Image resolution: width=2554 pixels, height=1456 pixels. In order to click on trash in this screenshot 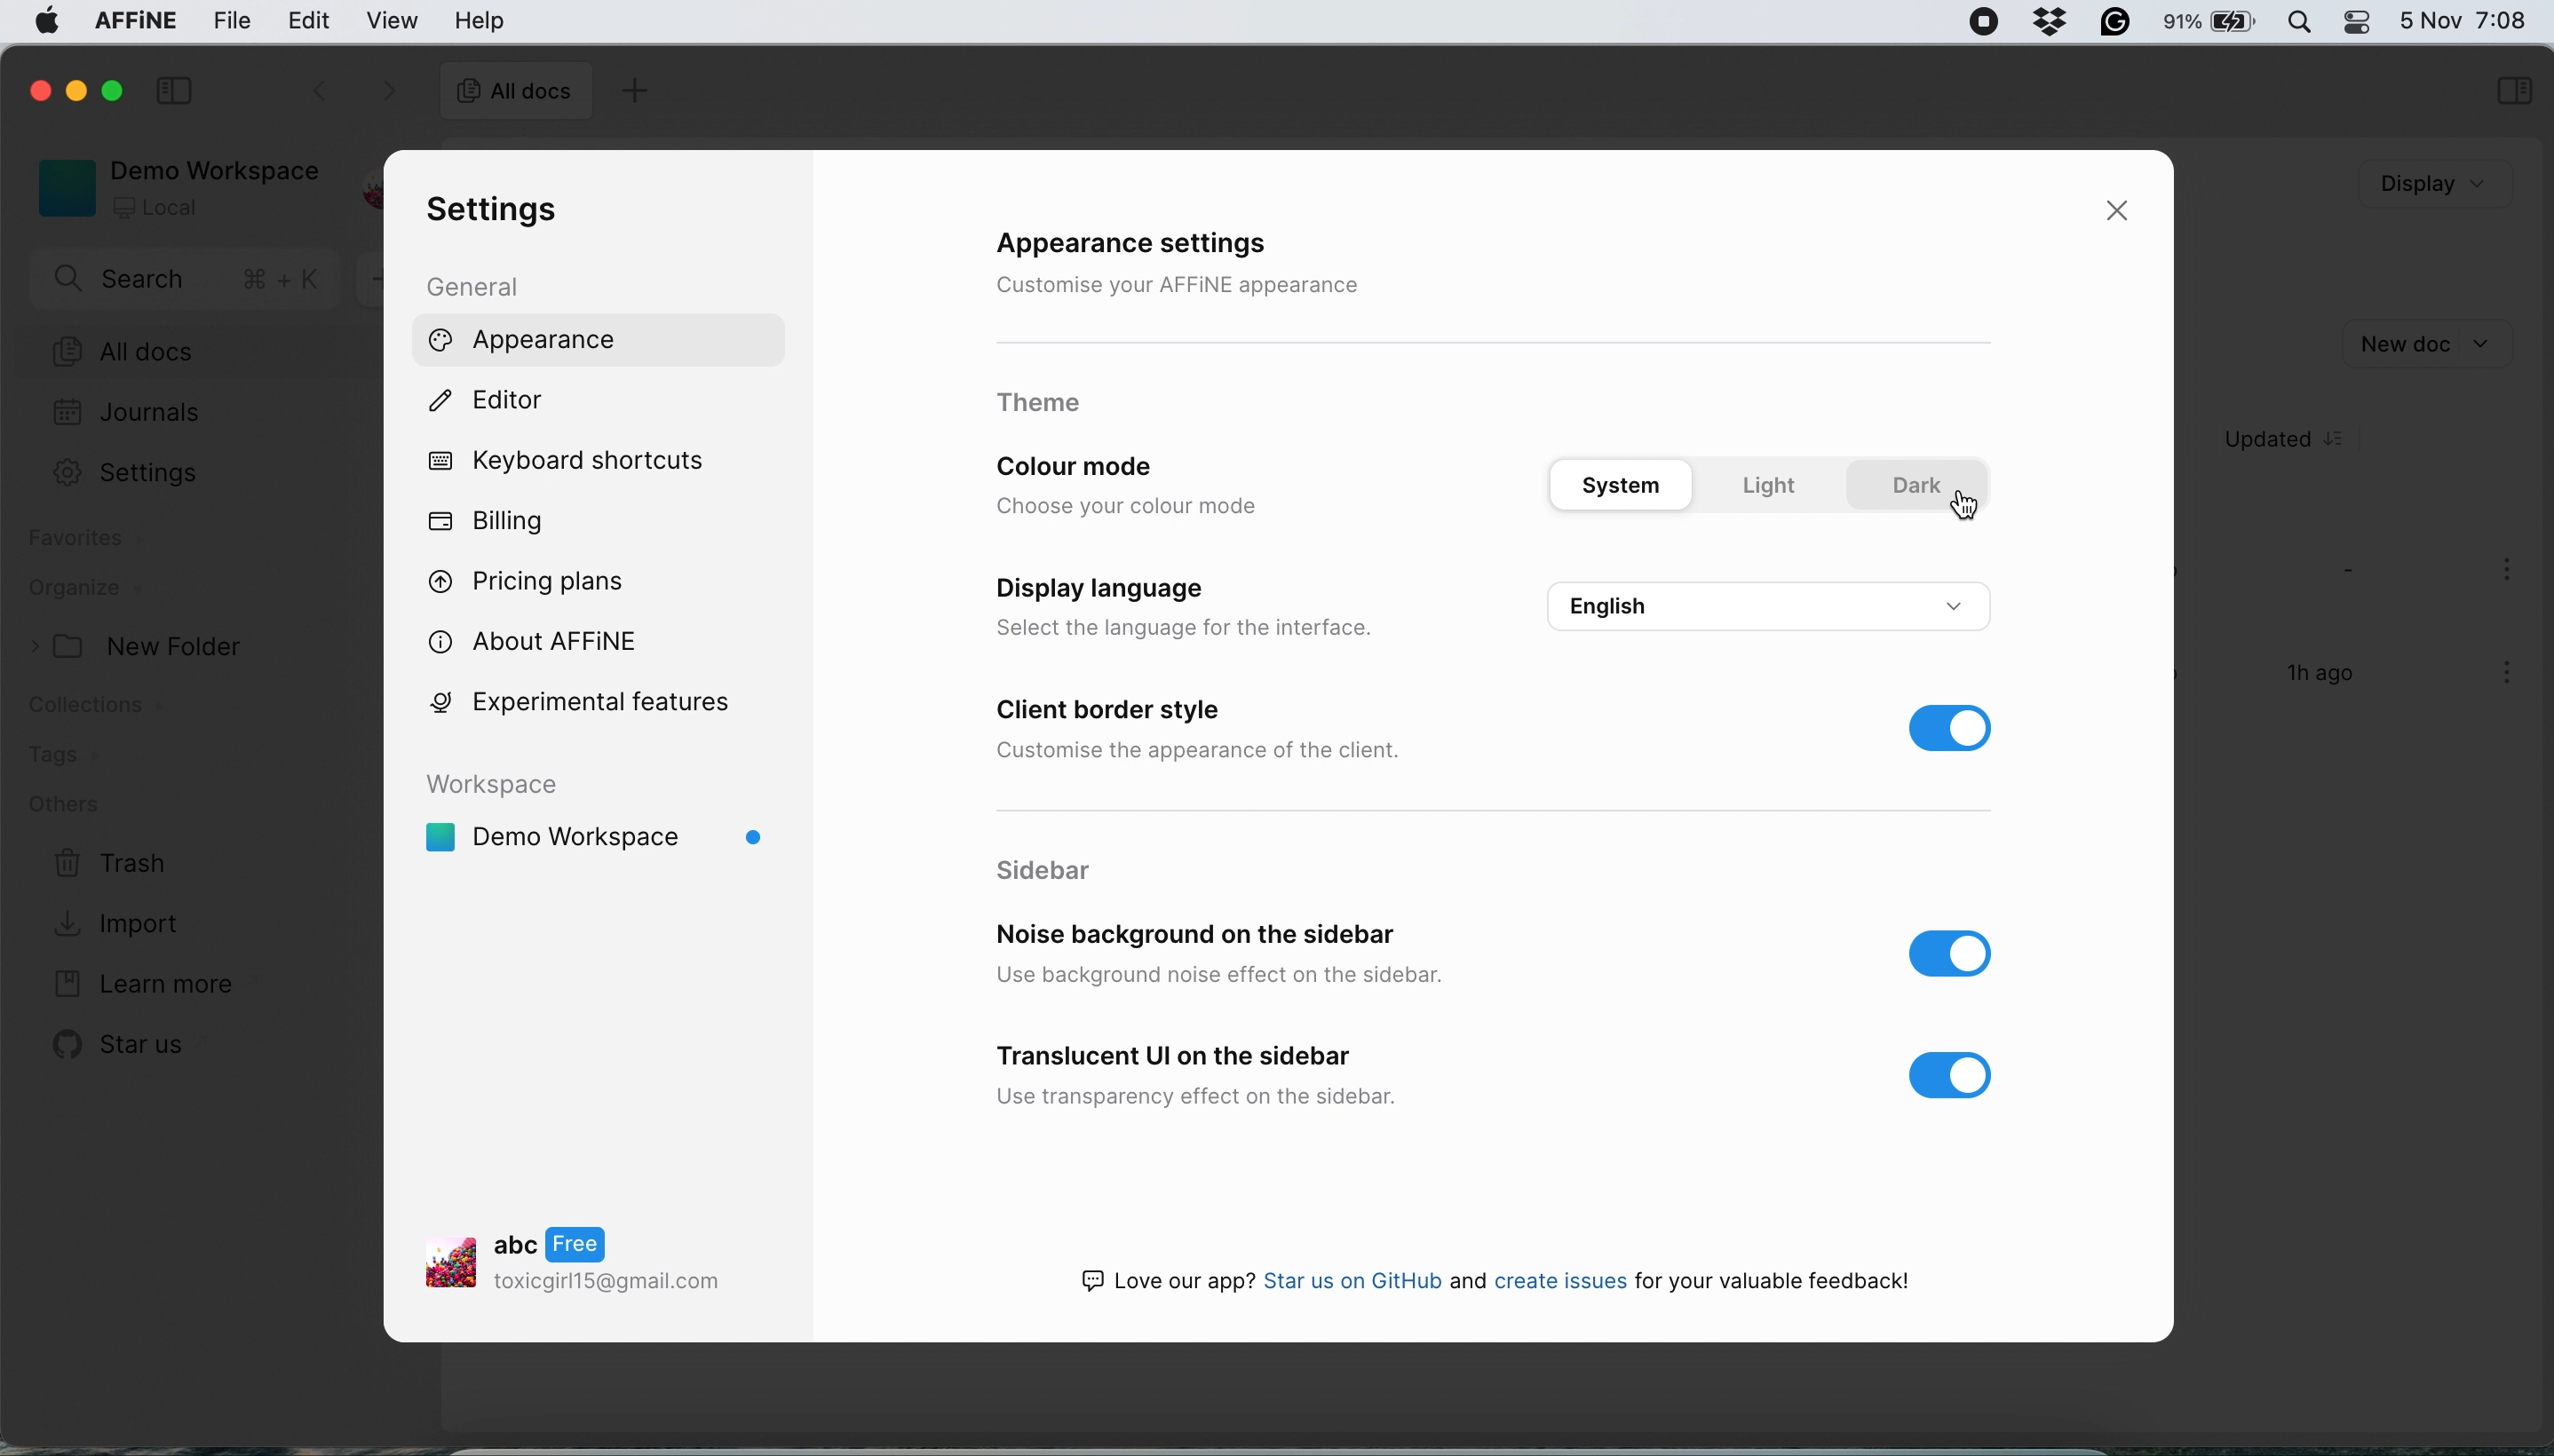, I will do `click(115, 867)`.